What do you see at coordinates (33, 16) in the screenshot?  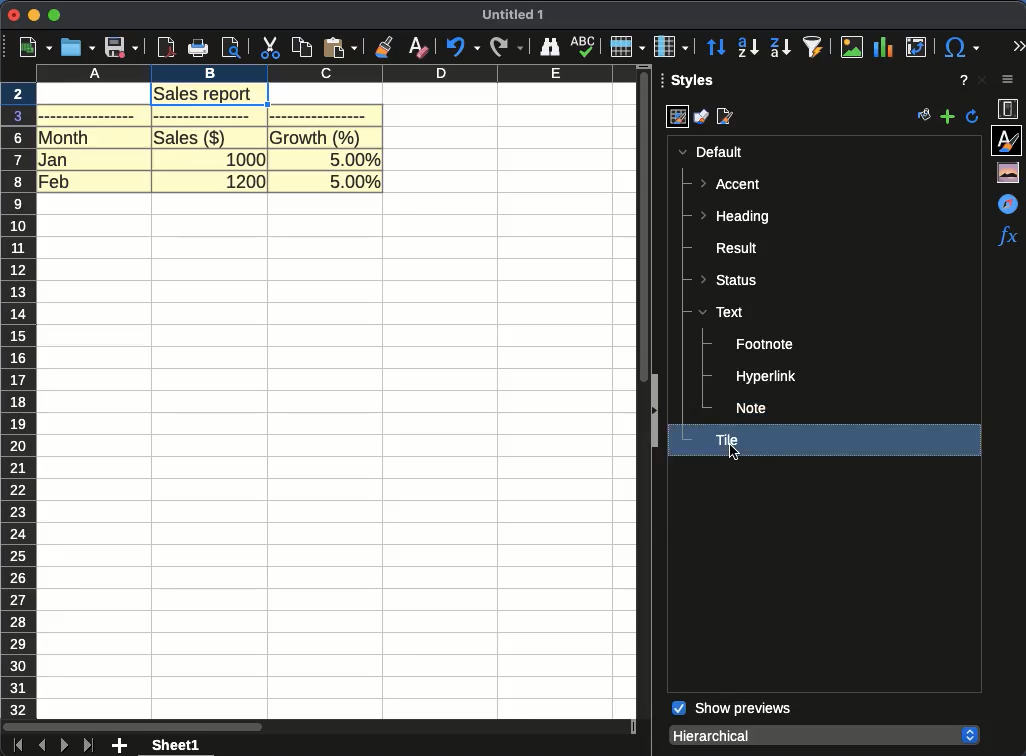 I see `minimize` at bounding box center [33, 16].